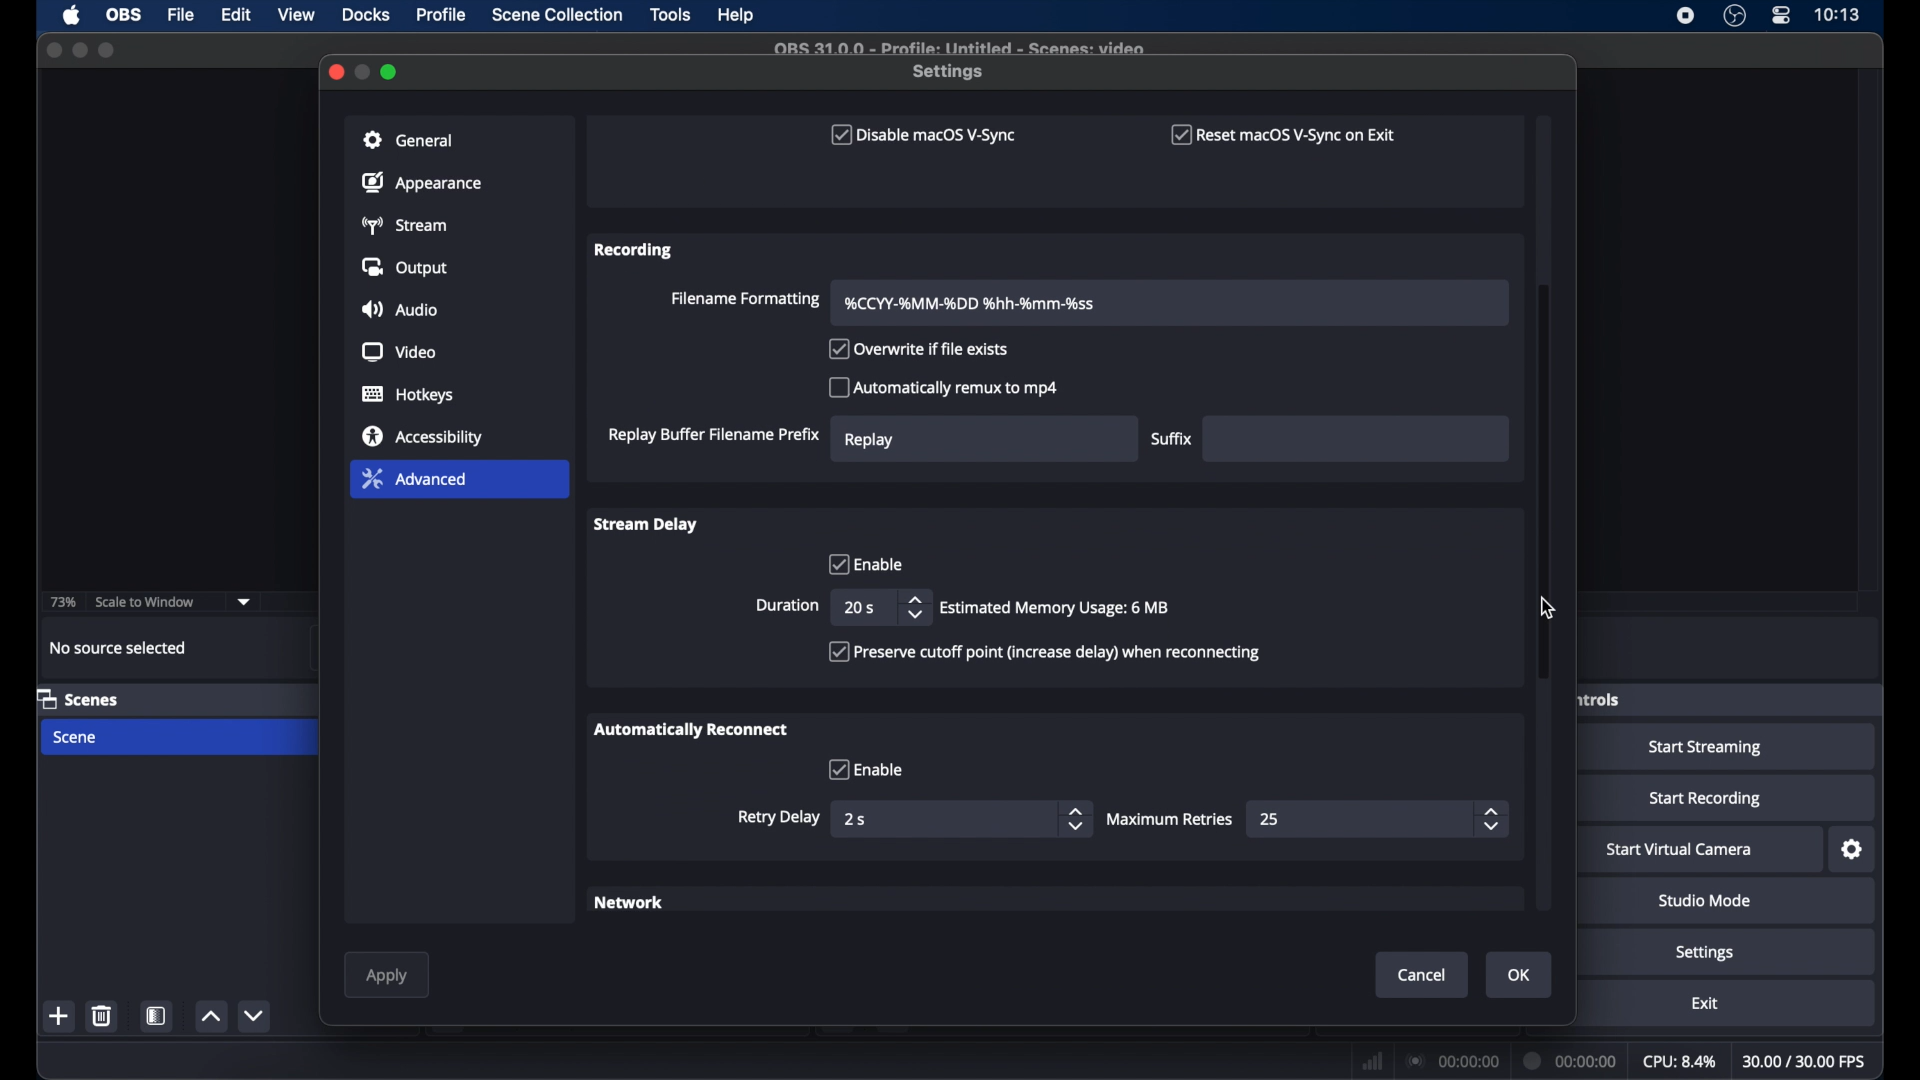  What do you see at coordinates (1706, 748) in the screenshot?
I see `start streaming` at bounding box center [1706, 748].